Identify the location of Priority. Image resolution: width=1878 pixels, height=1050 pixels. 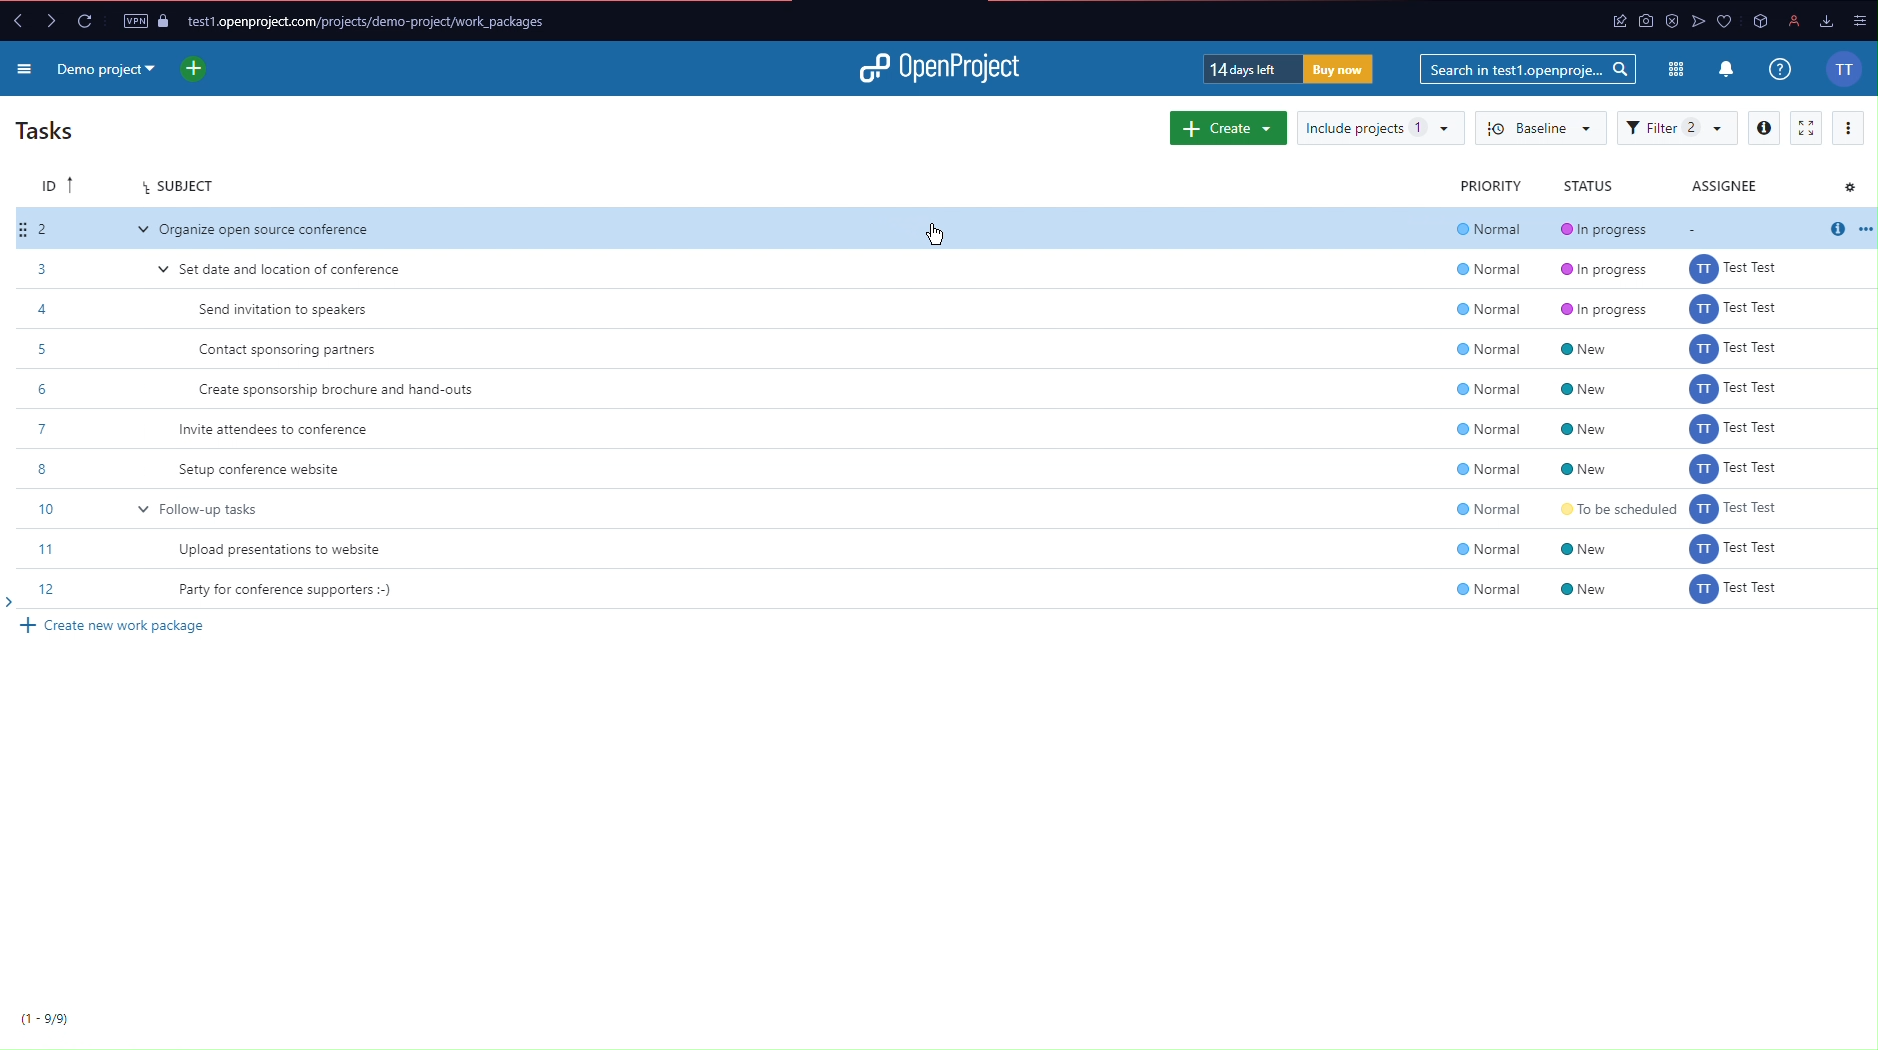
(1491, 185).